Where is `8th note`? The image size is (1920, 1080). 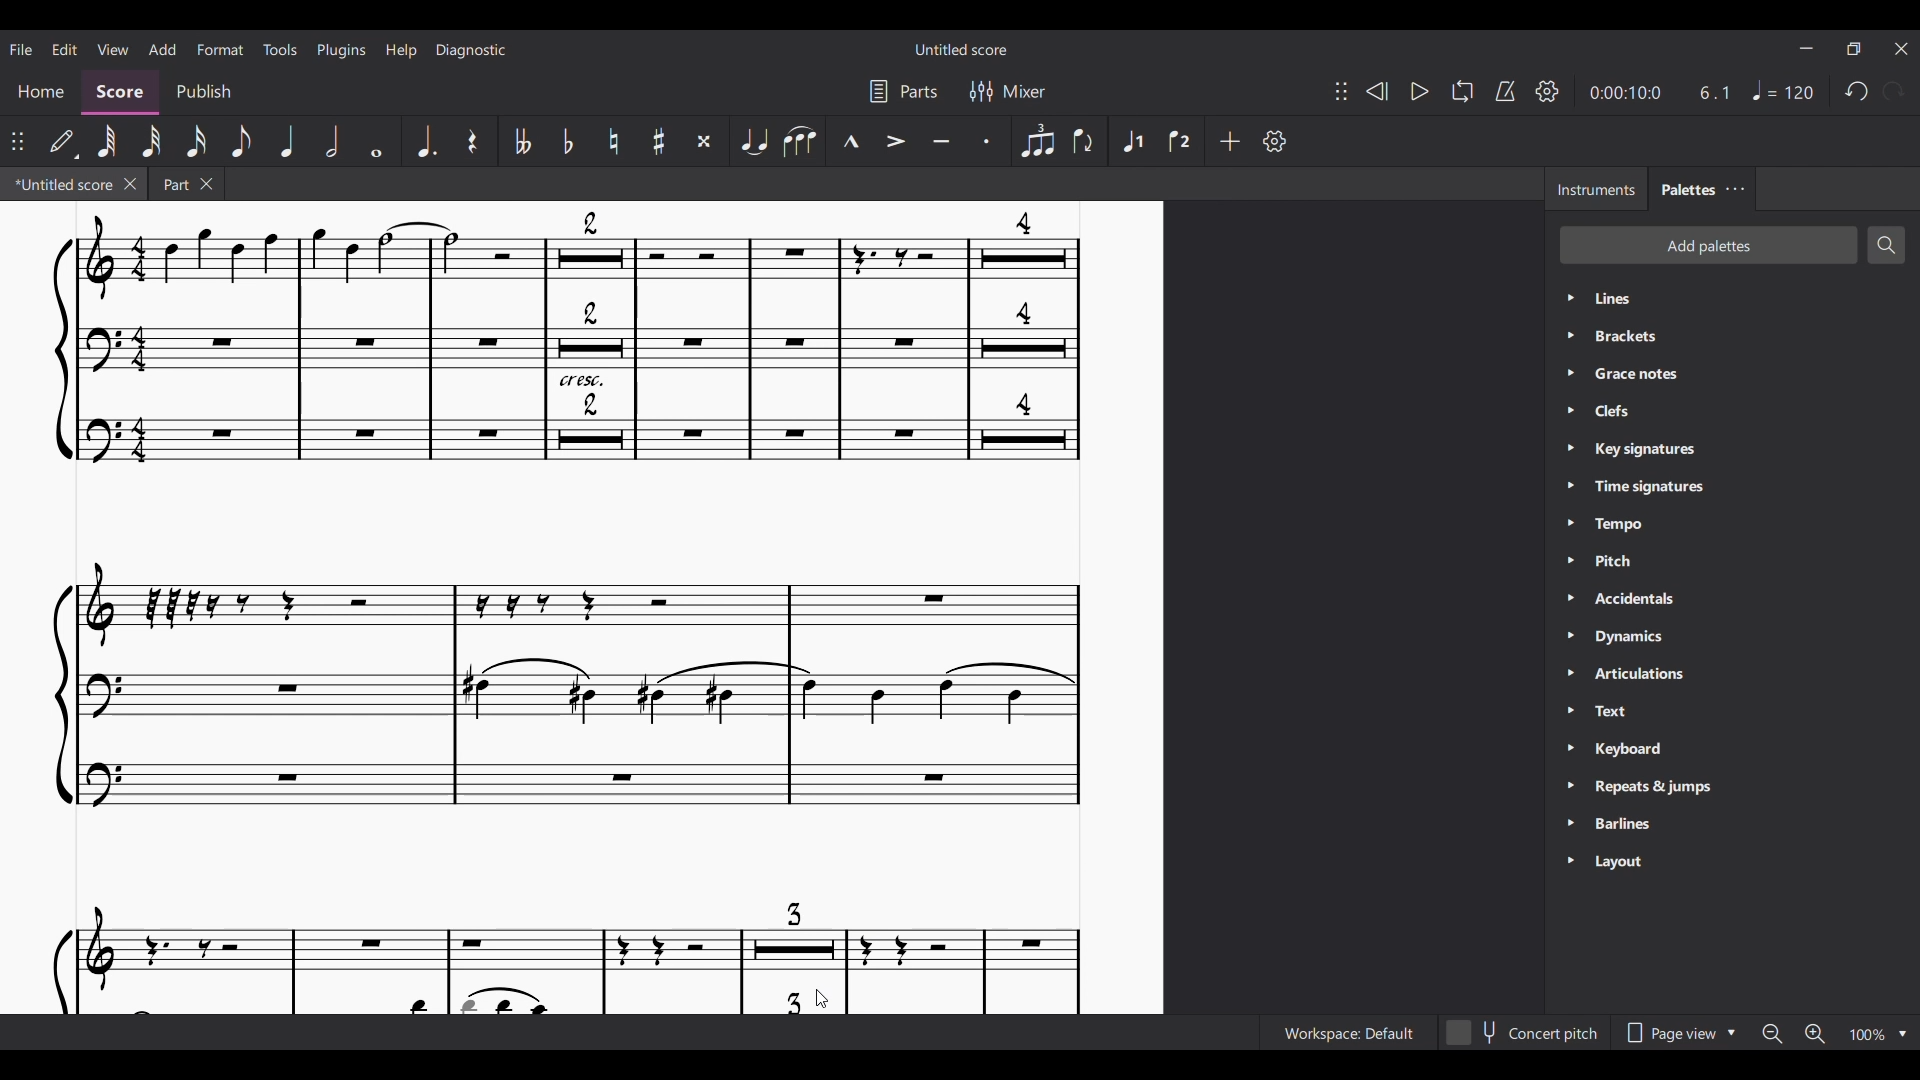 8th note is located at coordinates (240, 141).